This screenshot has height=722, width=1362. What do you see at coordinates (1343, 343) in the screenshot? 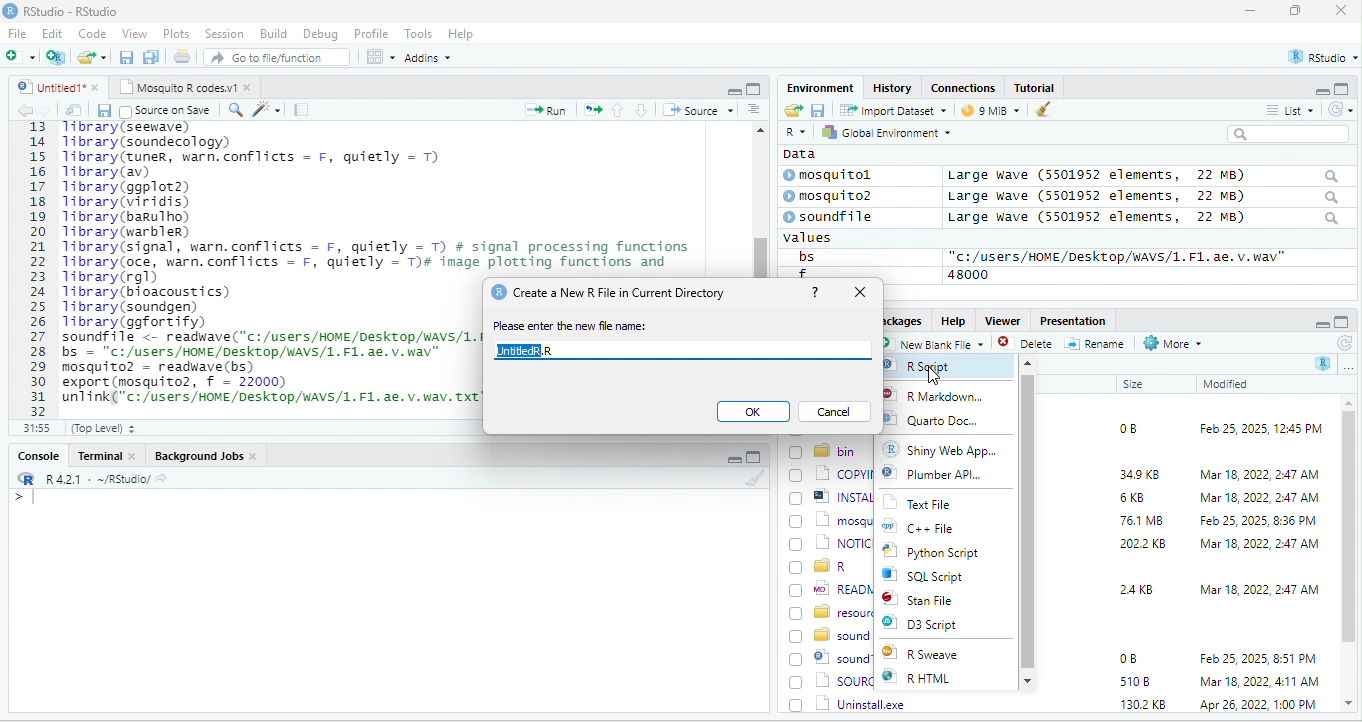
I see `refresh` at bounding box center [1343, 343].